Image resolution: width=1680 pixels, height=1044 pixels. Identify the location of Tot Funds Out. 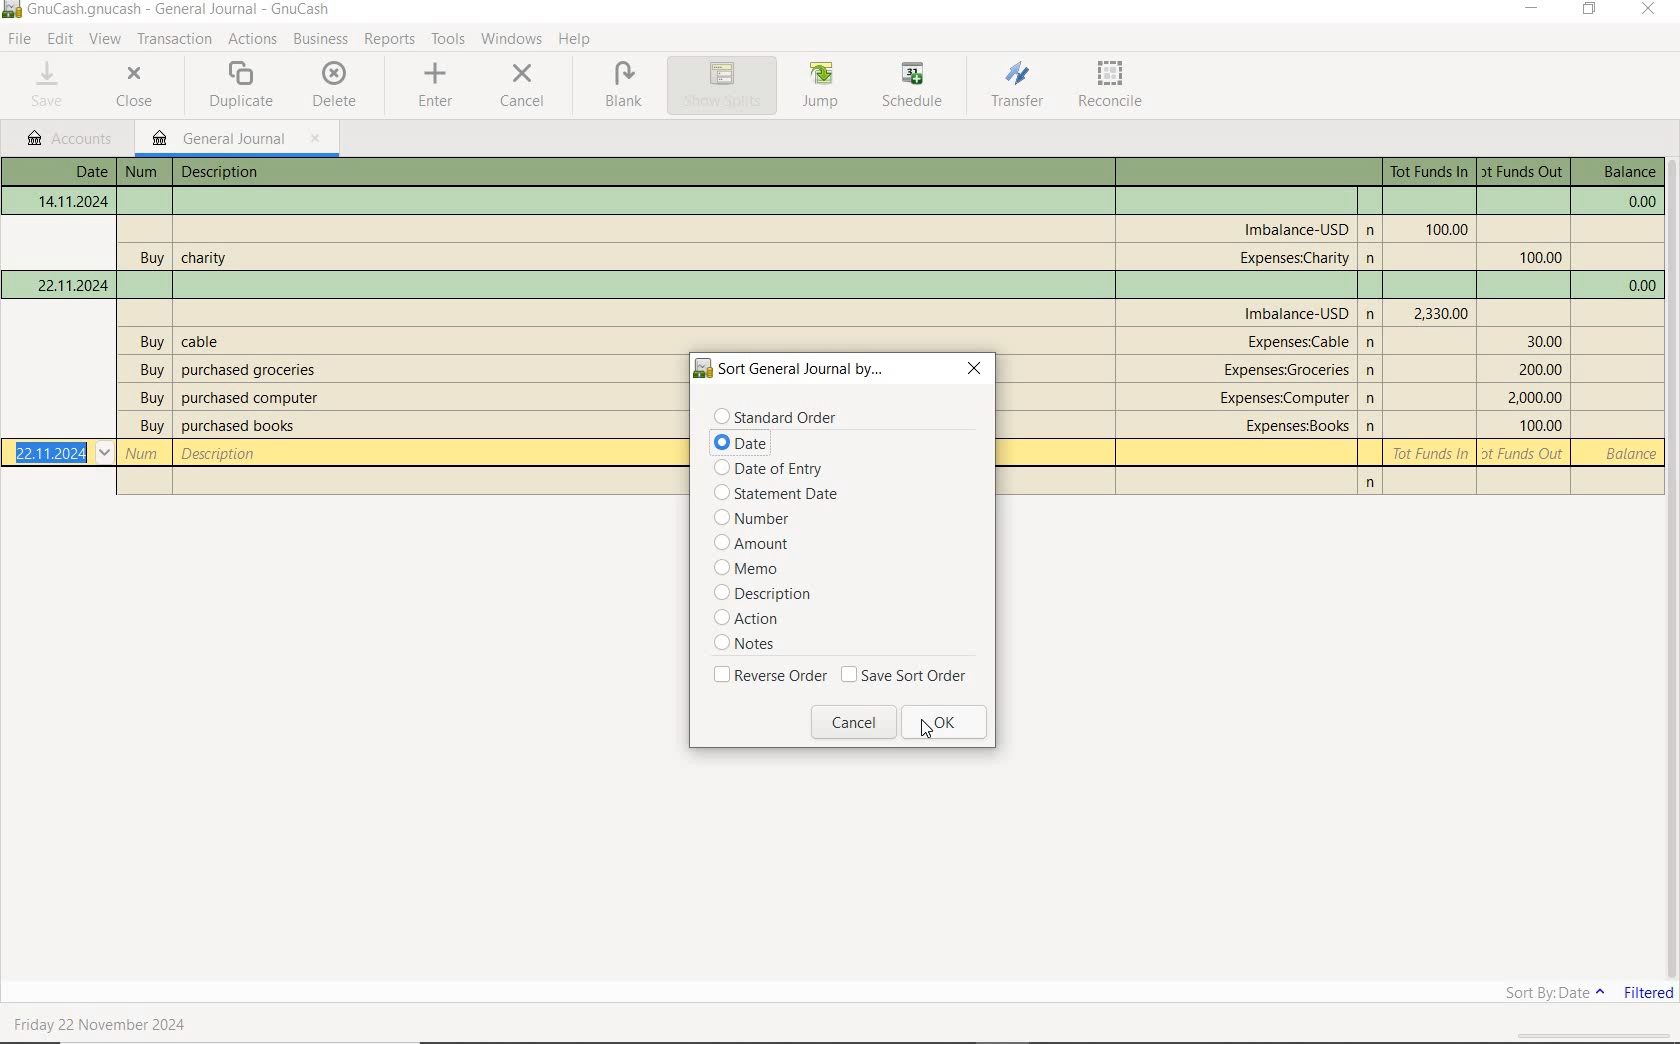
(1541, 258).